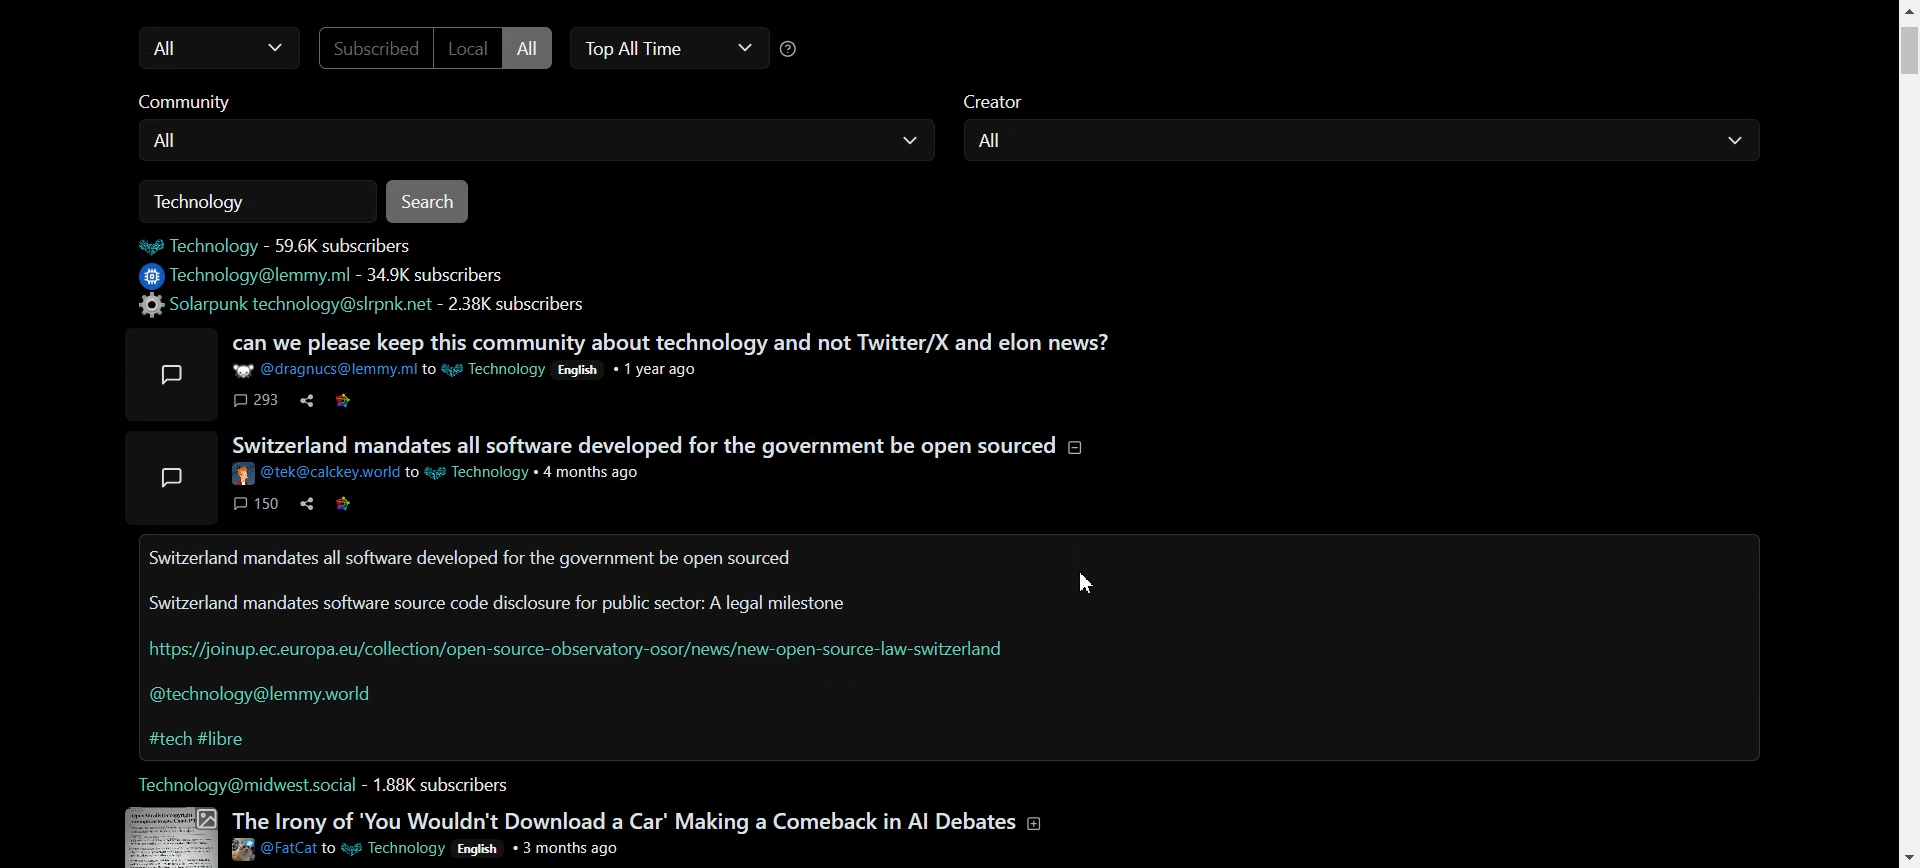  What do you see at coordinates (500, 603) in the screenshot?
I see `Switzerland mandates software source code disclosure for public sector: A legal milestone` at bounding box center [500, 603].